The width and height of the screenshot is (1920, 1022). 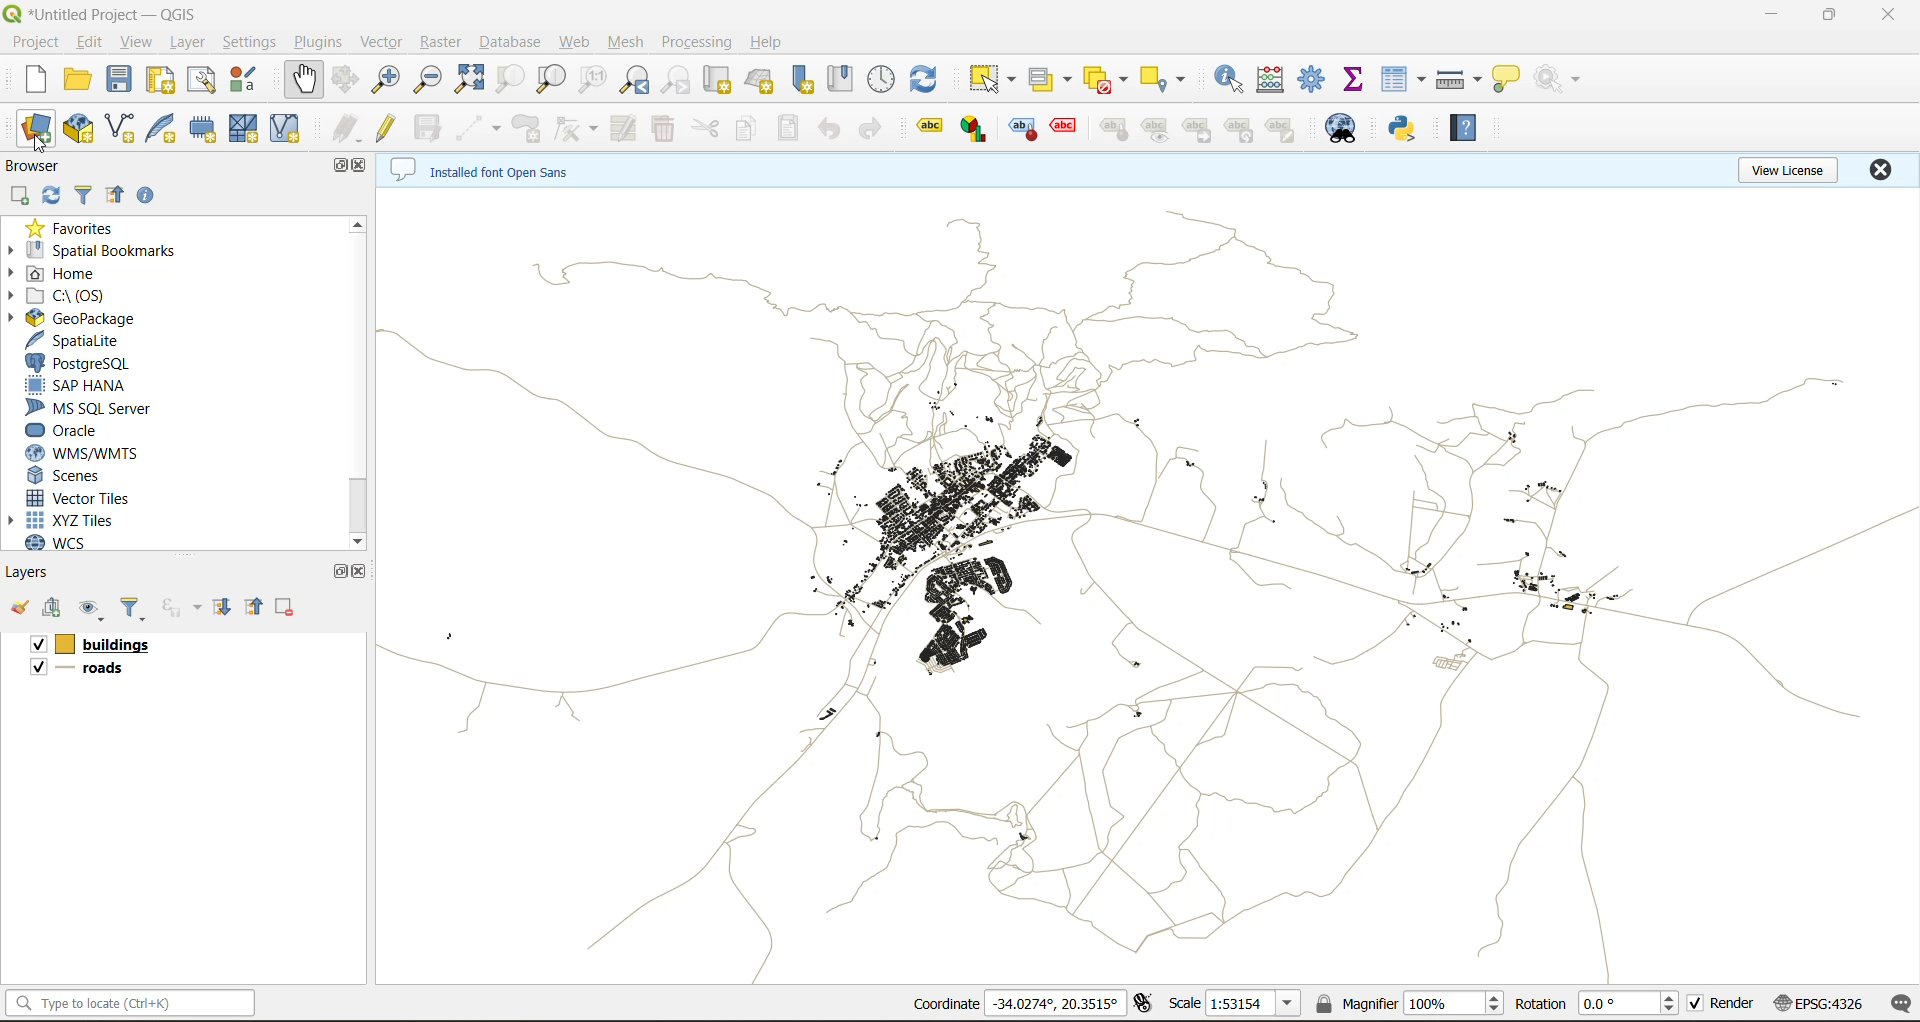 What do you see at coordinates (47, 198) in the screenshot?
I see `refresh` at bounding box center [47, 198].